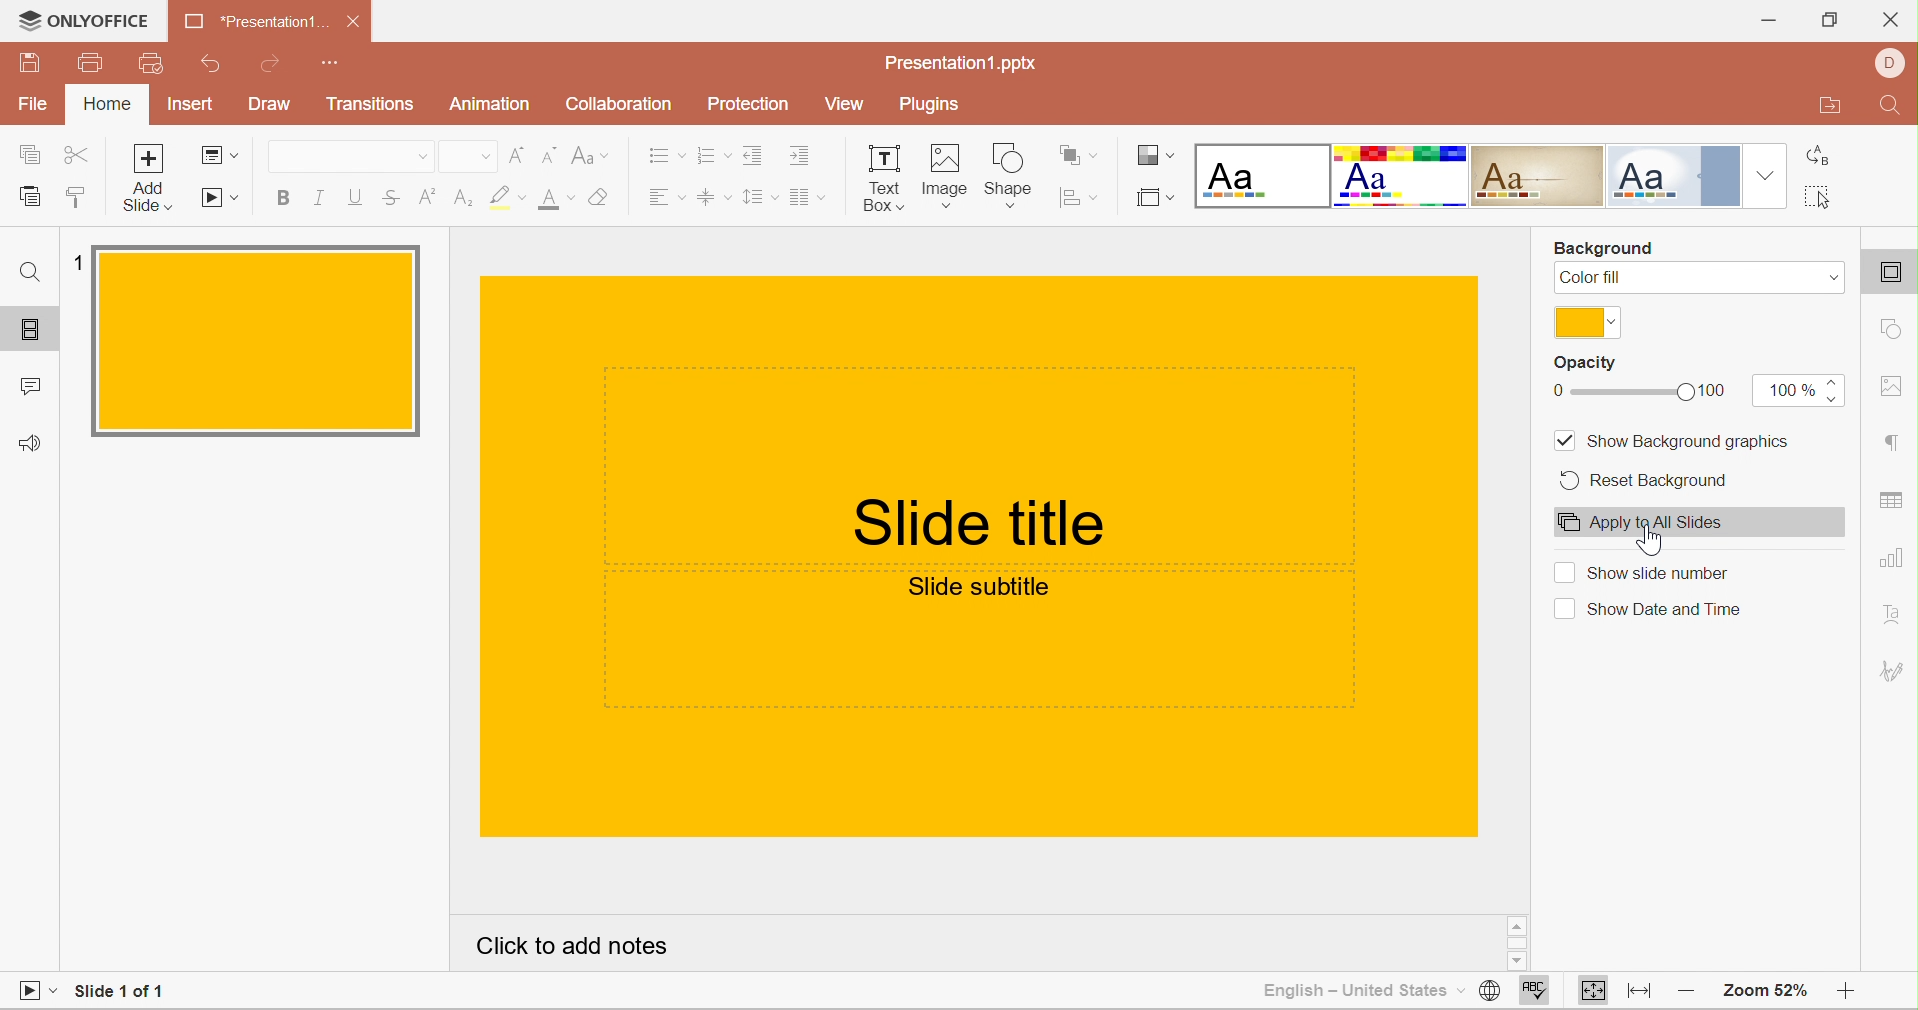 This screenshot has width=1918, height=1010. What do you see at coordinates (267, 339) in the screenshot?
I see `Slide 1` at bounding box center [267, 339].